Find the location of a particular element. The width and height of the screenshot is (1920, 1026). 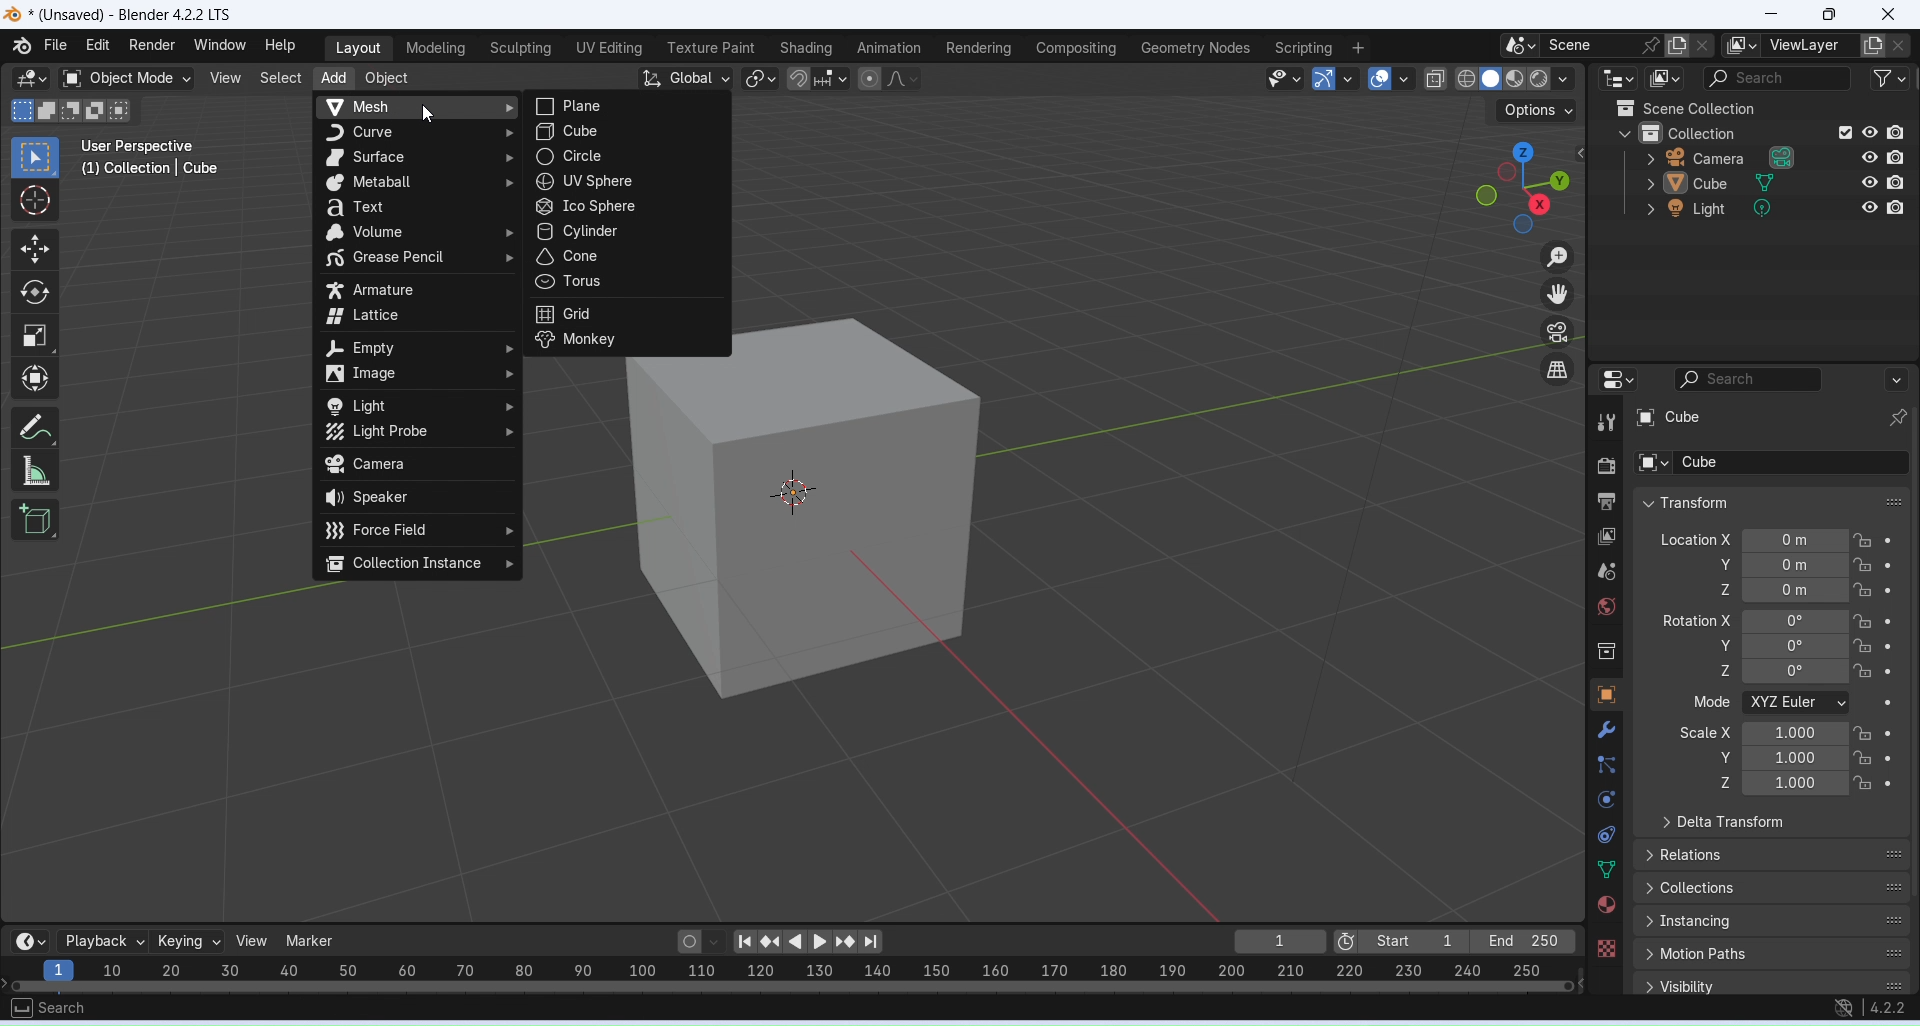

 is located at coordinates (1608, 653).